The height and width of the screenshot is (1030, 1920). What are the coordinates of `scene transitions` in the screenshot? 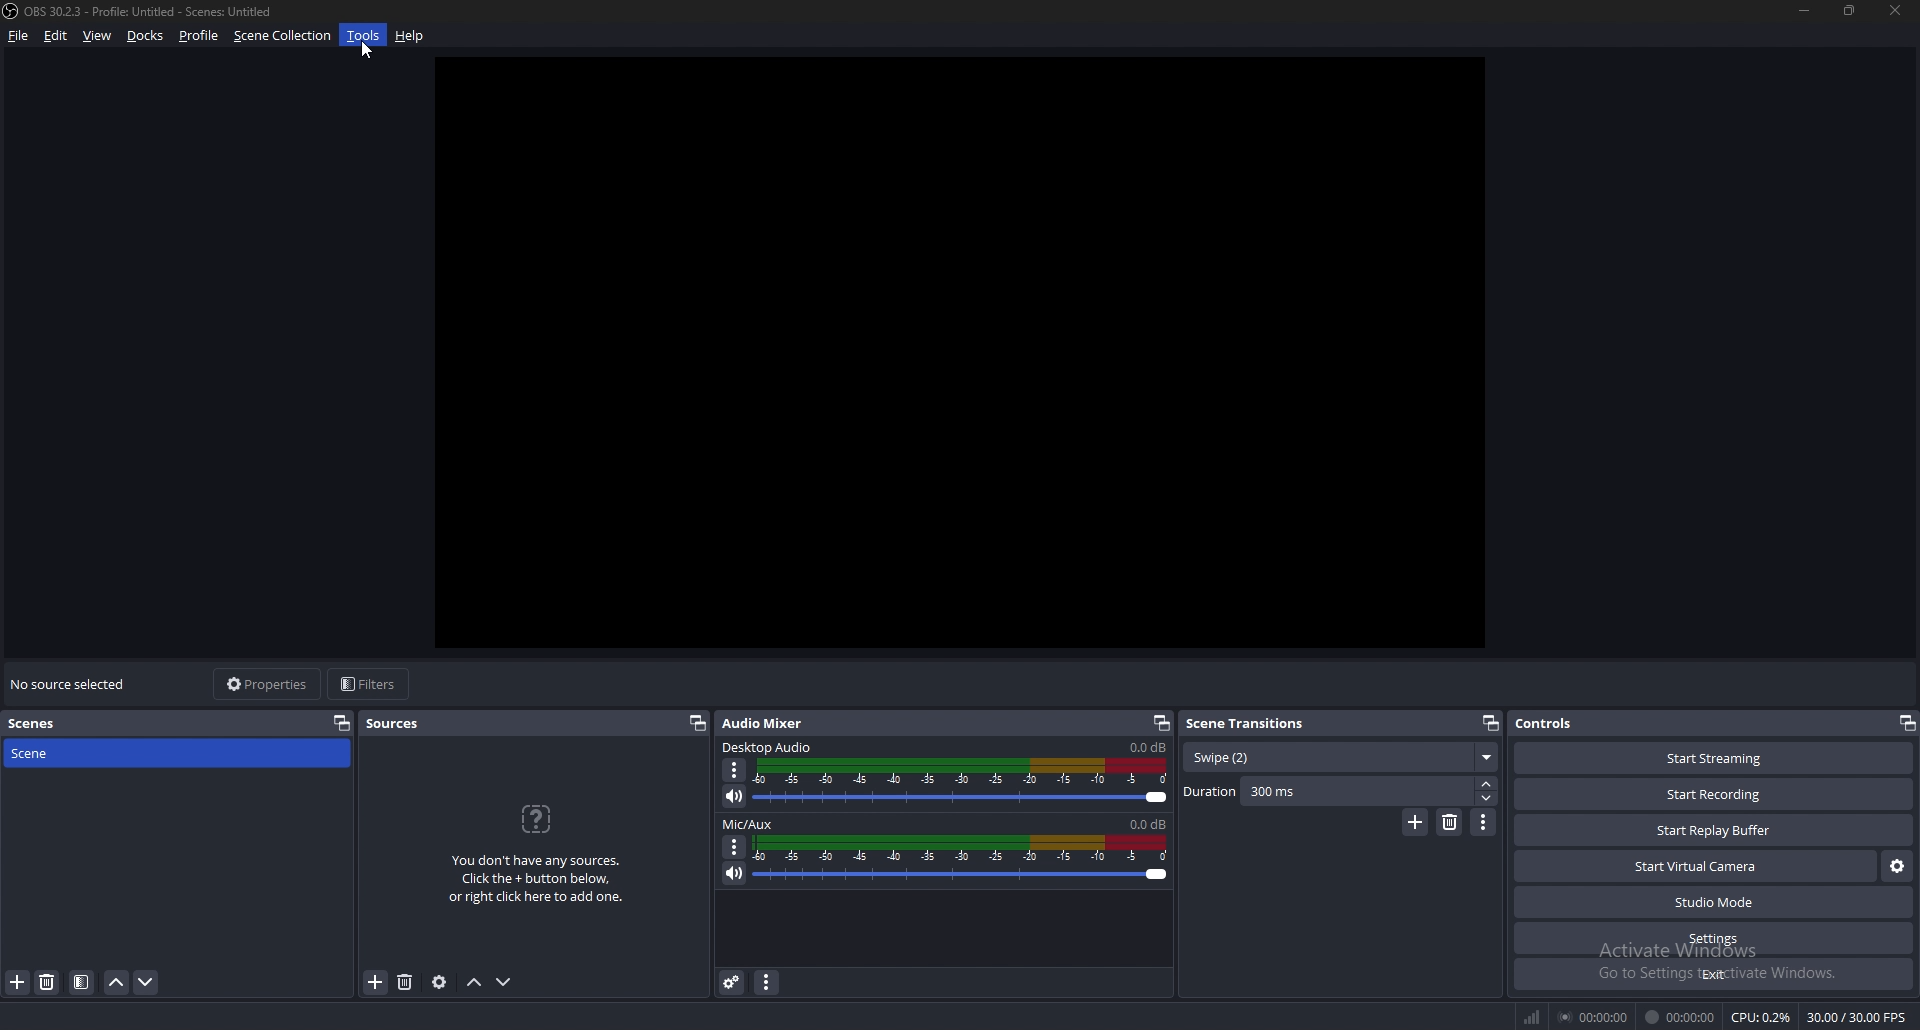 It's located at (1251, 722).